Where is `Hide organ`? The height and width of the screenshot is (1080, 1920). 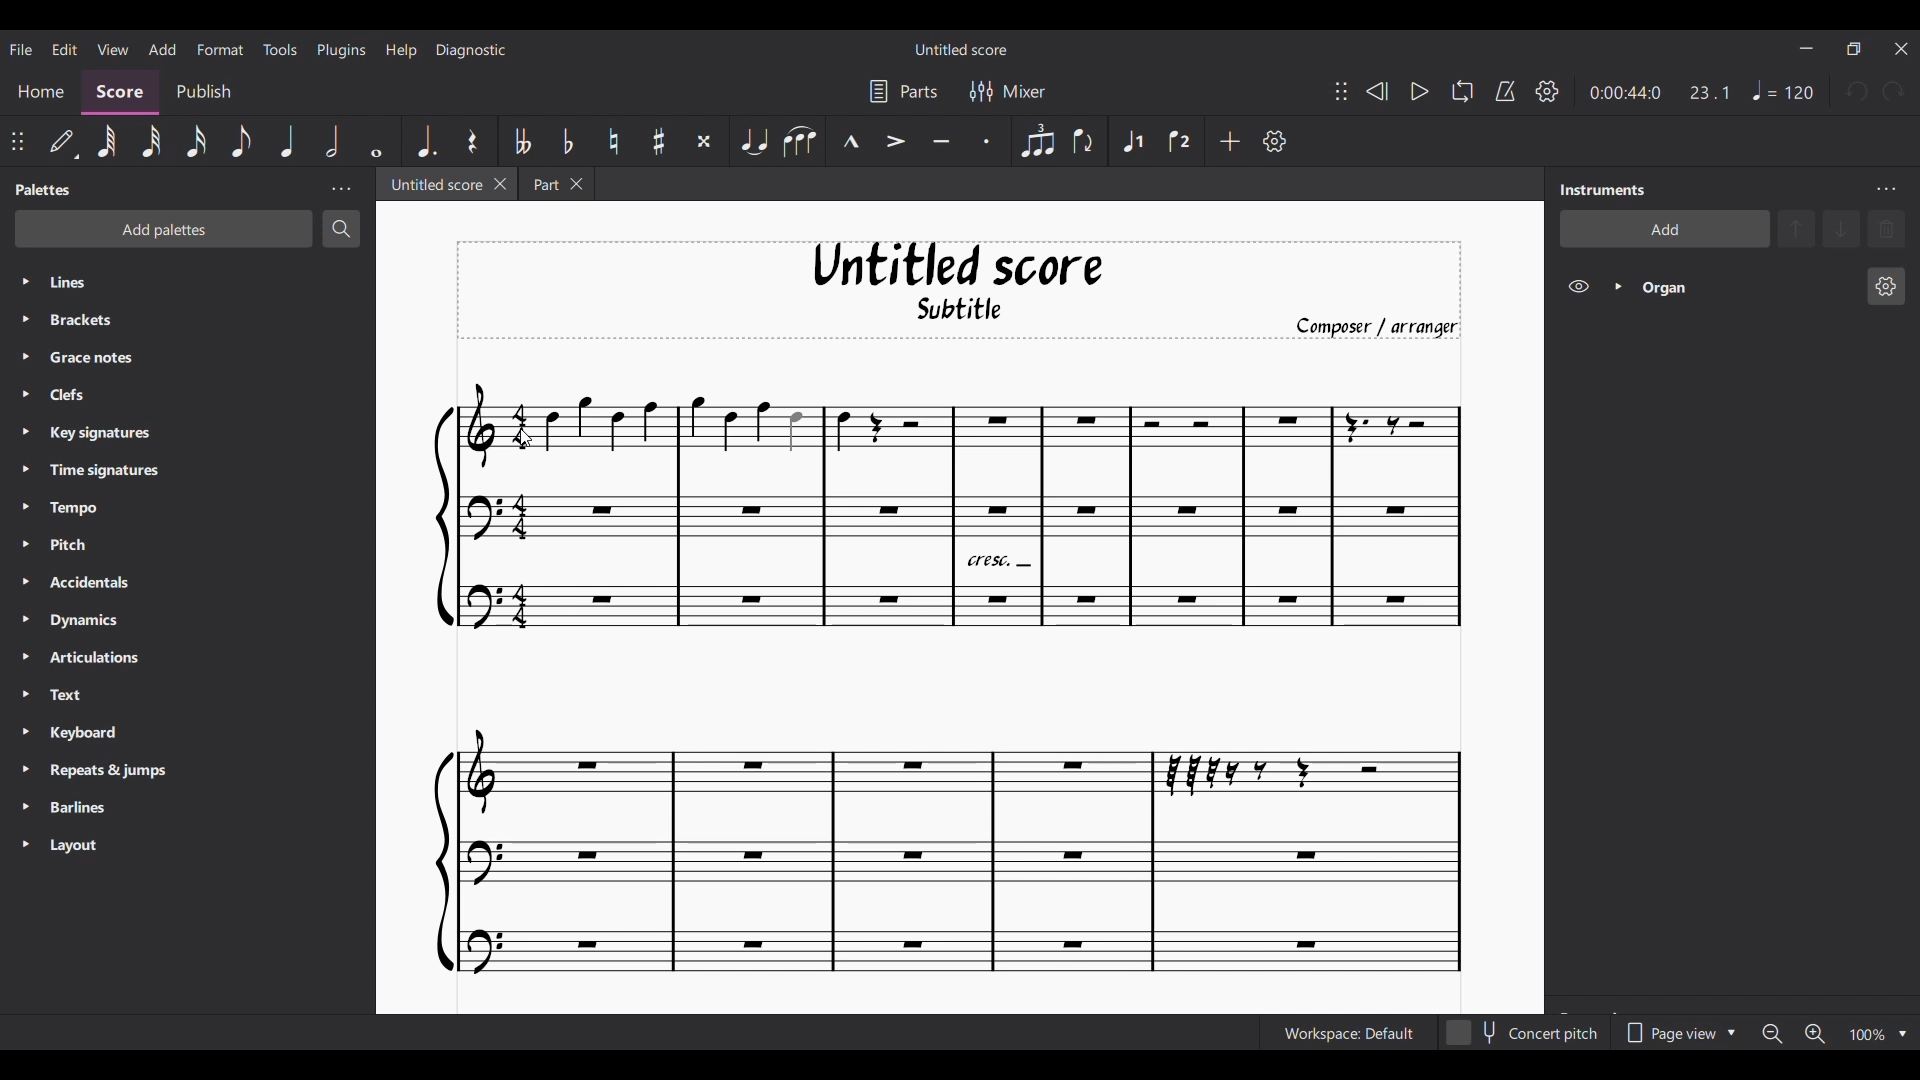
Hide organ is located at coordinates (1578, 286).